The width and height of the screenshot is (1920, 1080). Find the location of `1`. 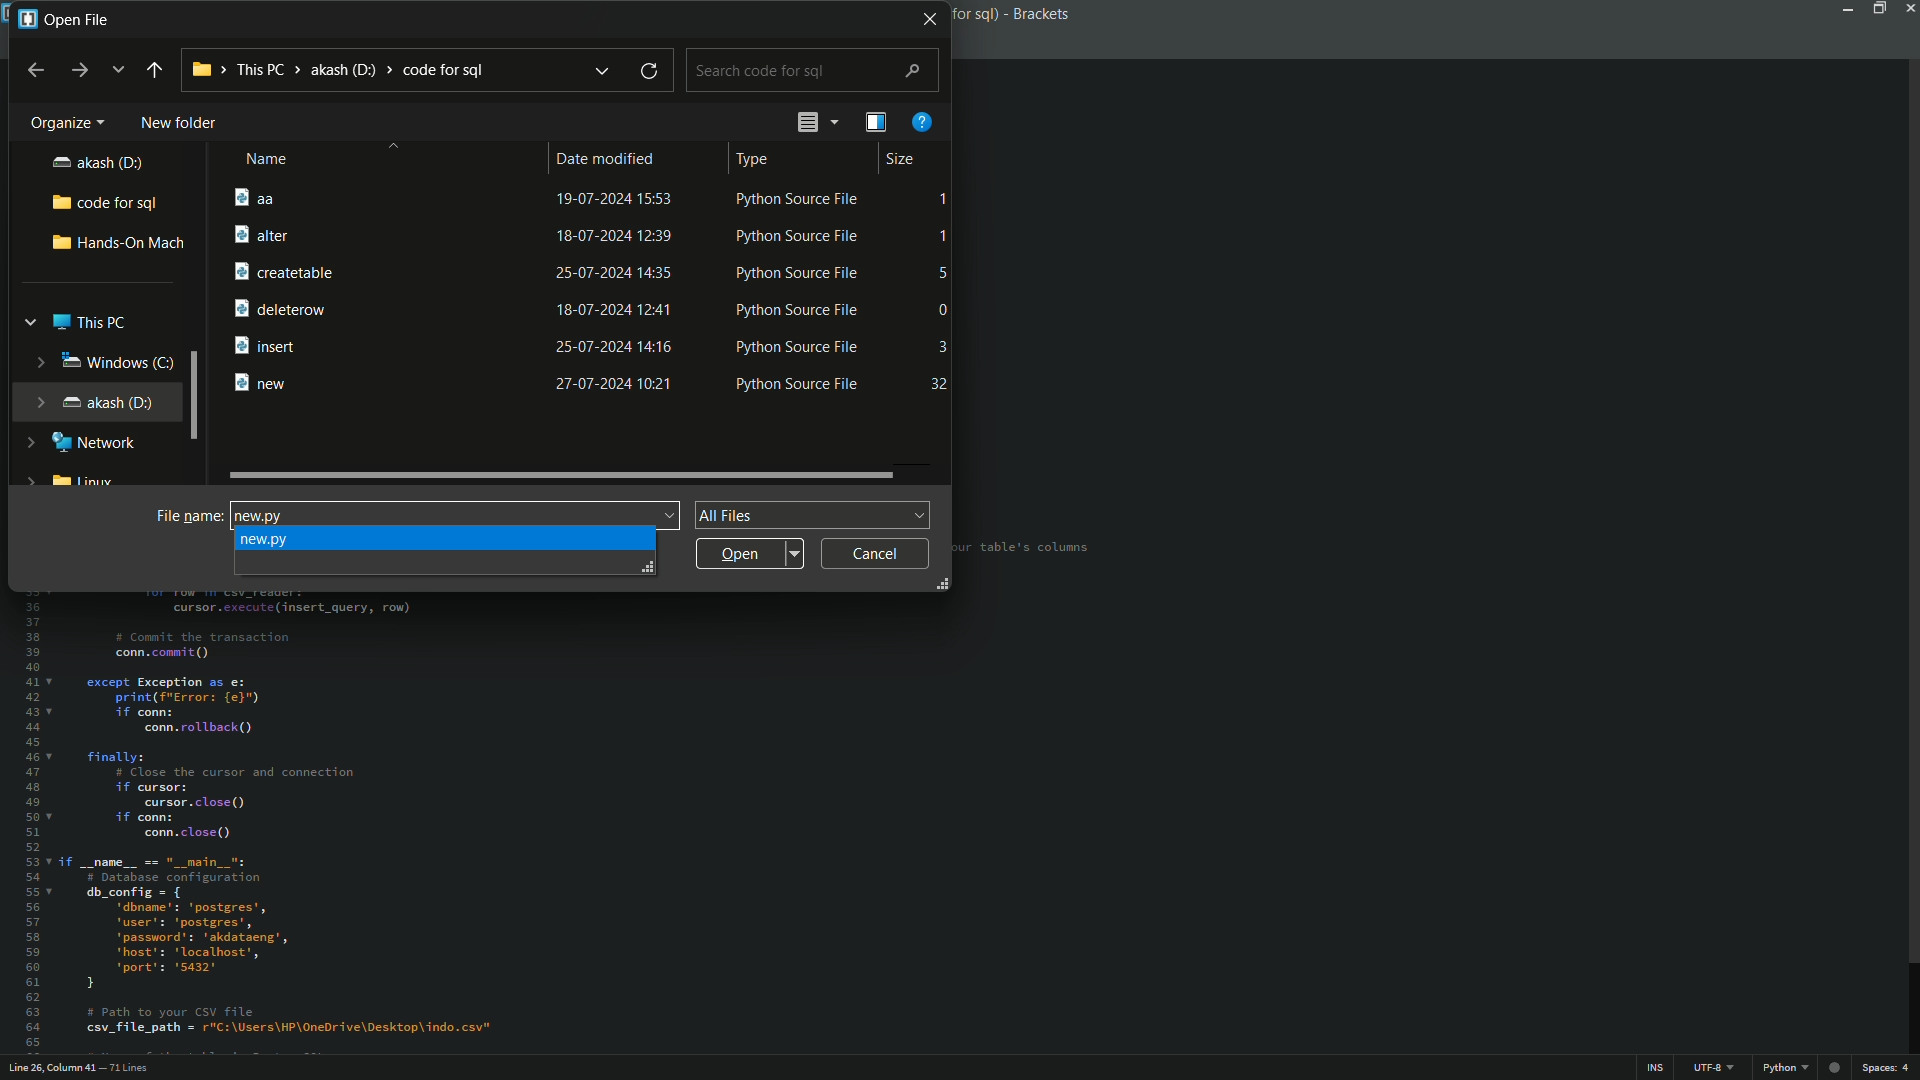

1 is located at coordinates (944, 236).